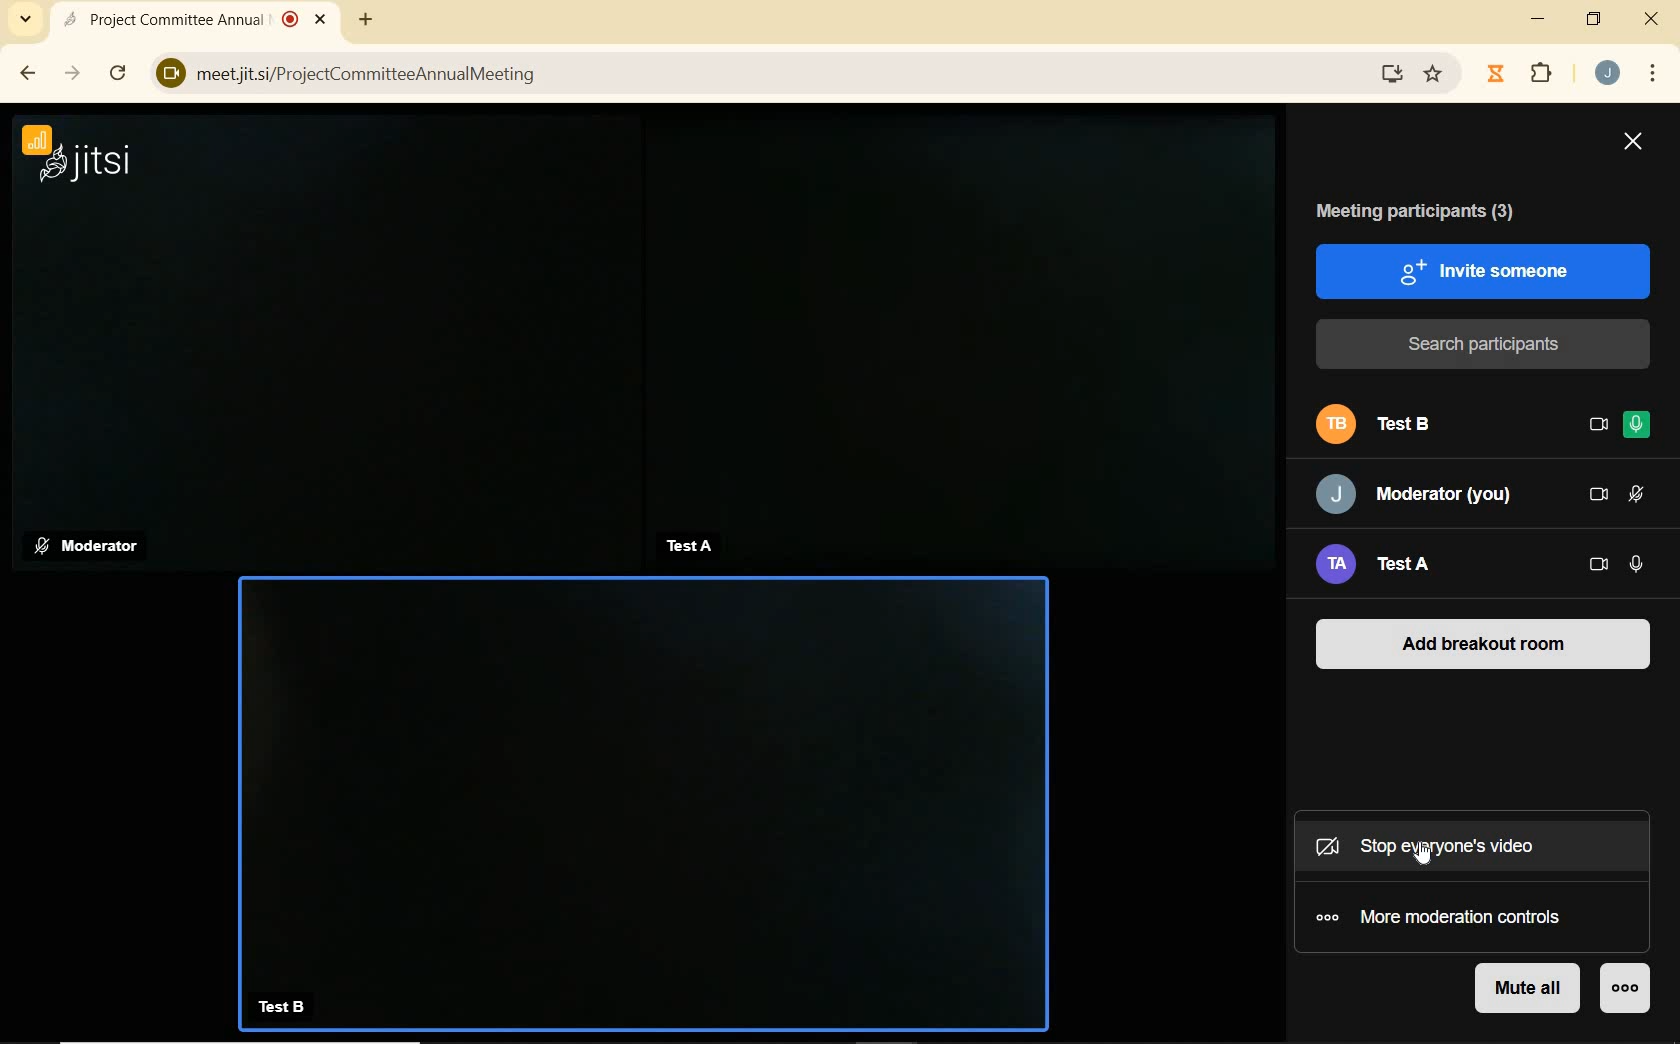 Image resolution: width=1680 pixels, height=1044 pixels. Describe the element at coordinates (1635, 427) in the screenshot. I see `MICROPHONE` at that location.